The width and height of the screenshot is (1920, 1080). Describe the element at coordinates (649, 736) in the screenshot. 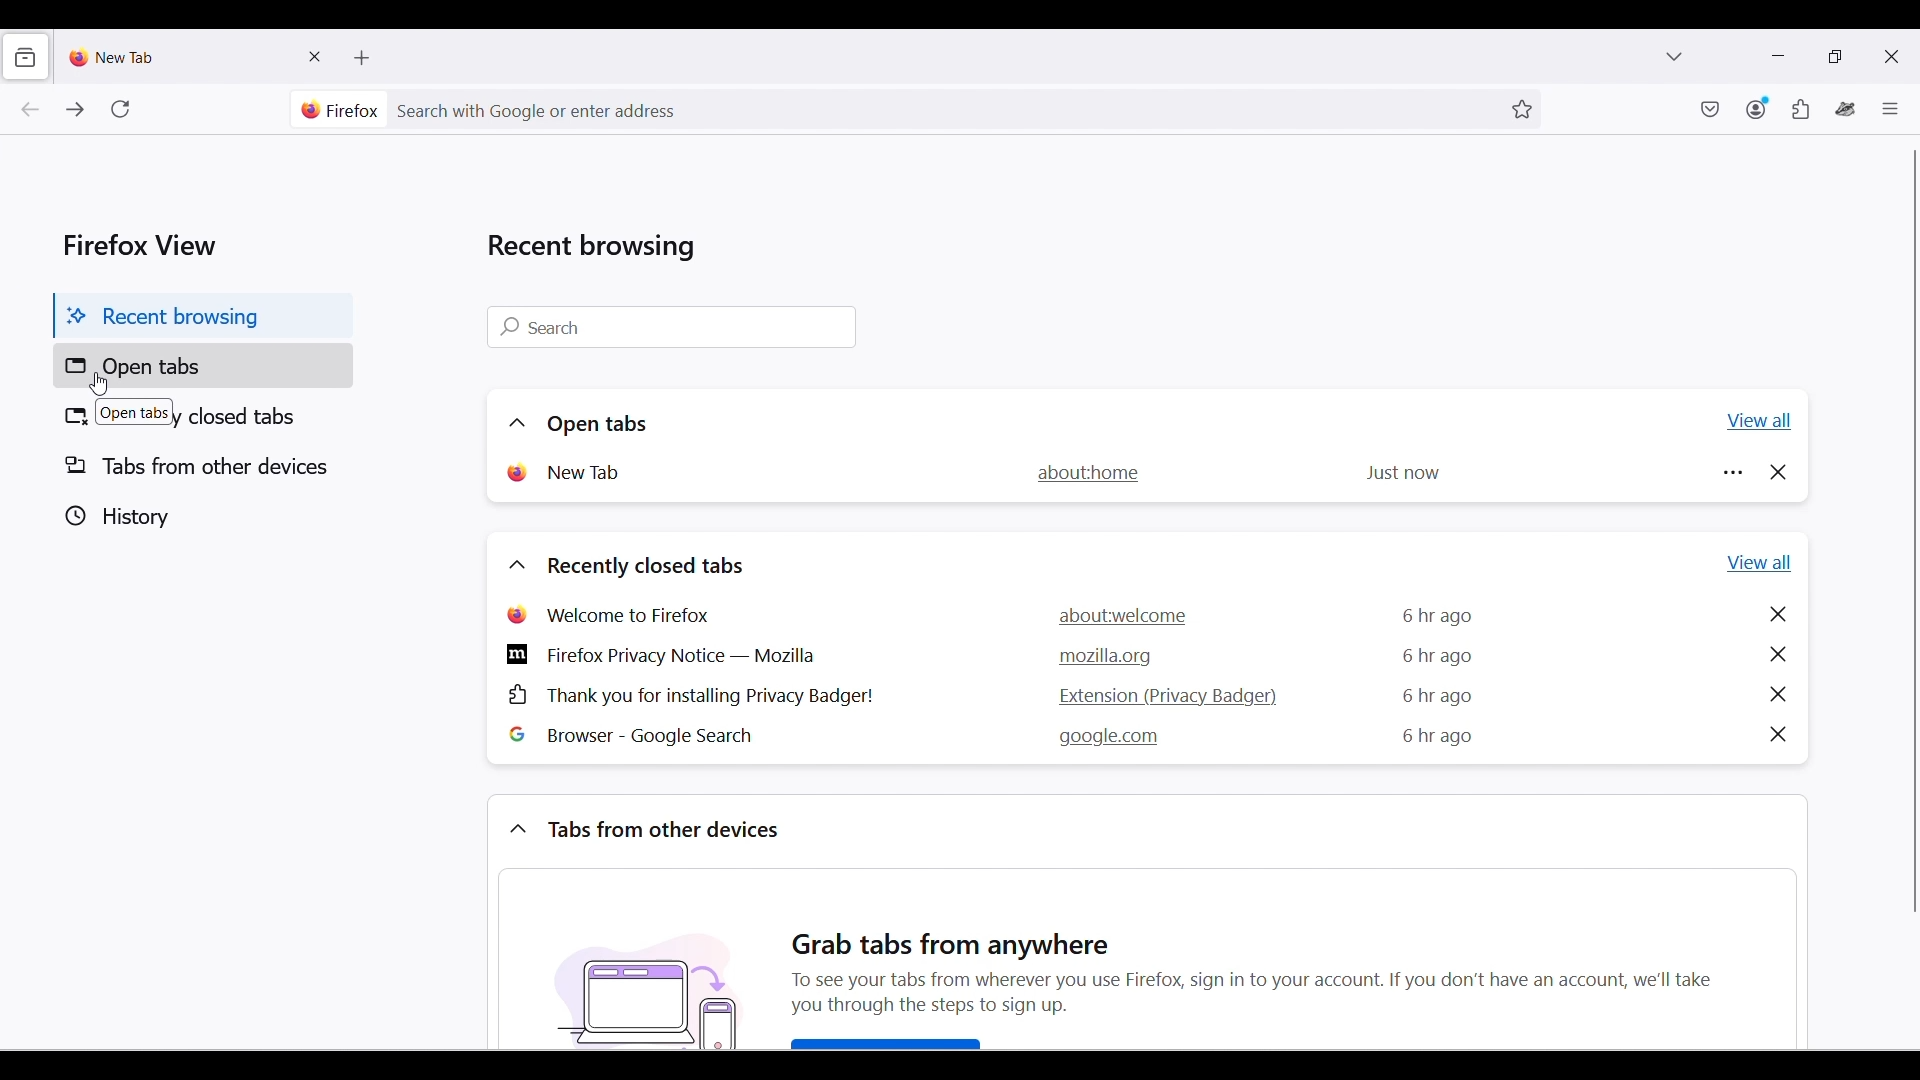

I see `Browser - Google Search` at that location.